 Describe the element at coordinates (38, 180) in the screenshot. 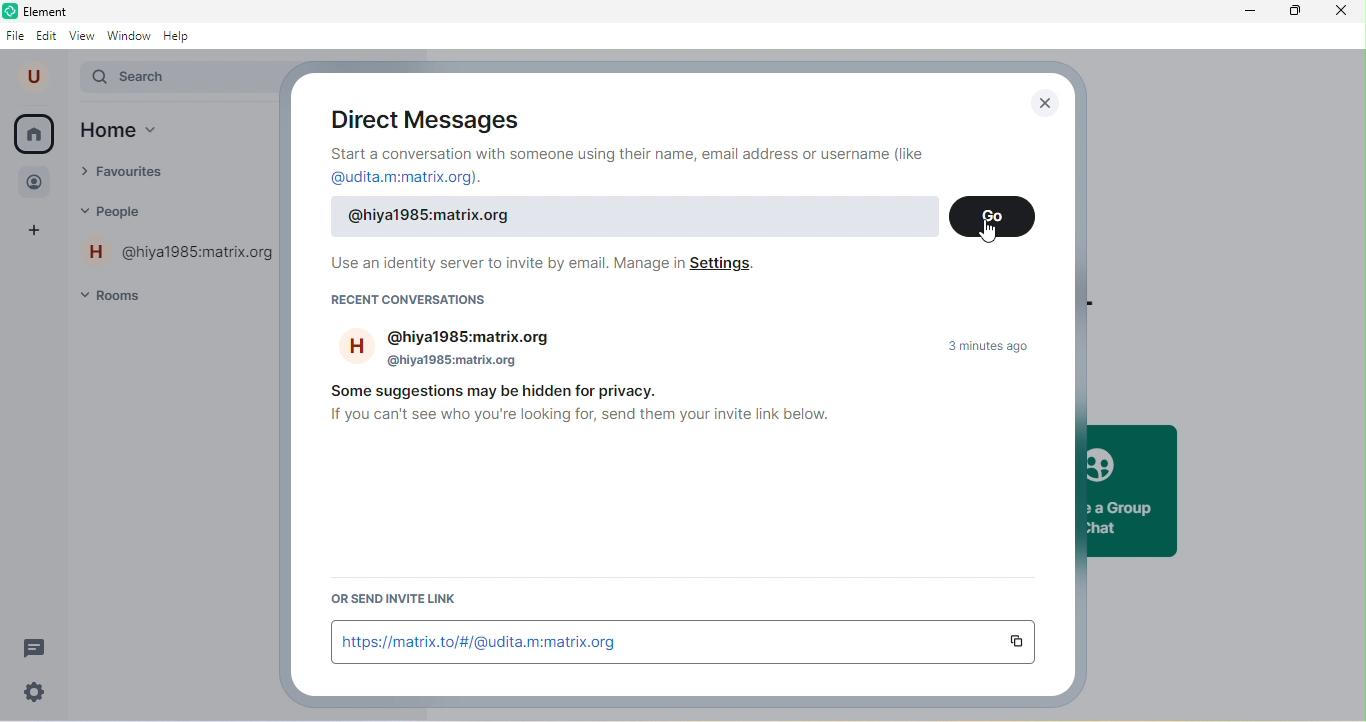

I see `people` at that location.